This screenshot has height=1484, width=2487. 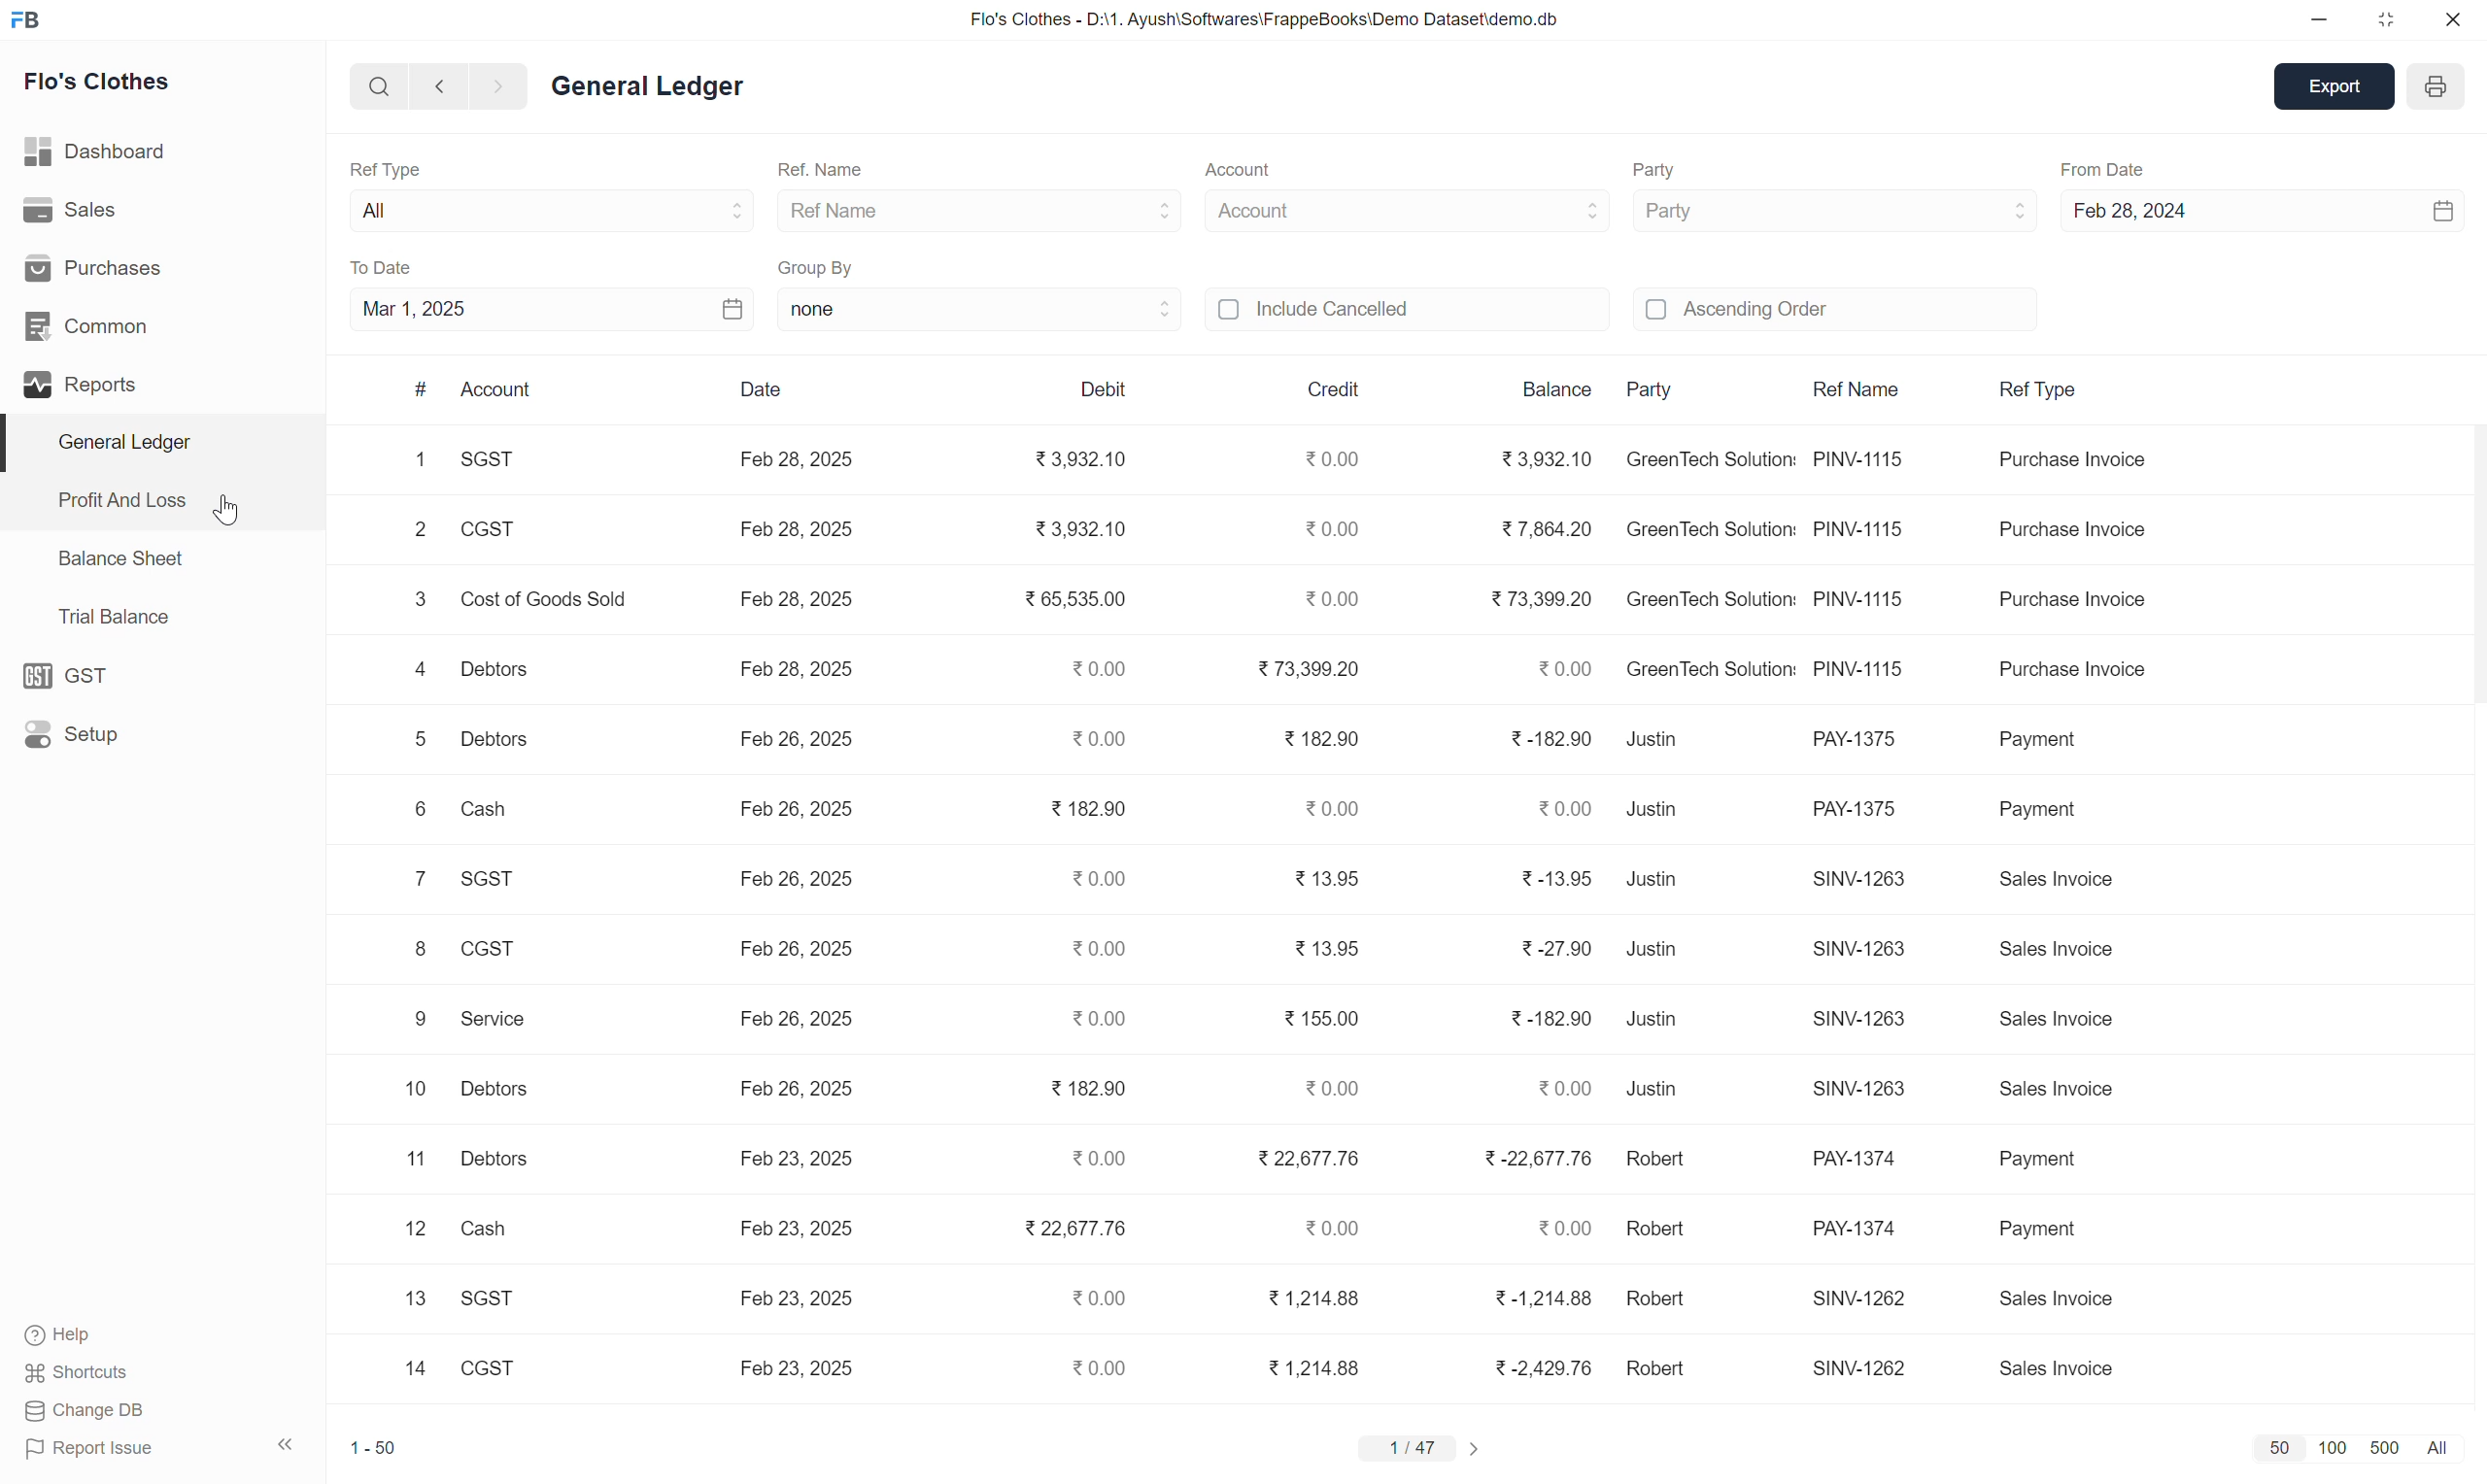 I want to click on SINV-1262, so click(x=1859, y=1298).